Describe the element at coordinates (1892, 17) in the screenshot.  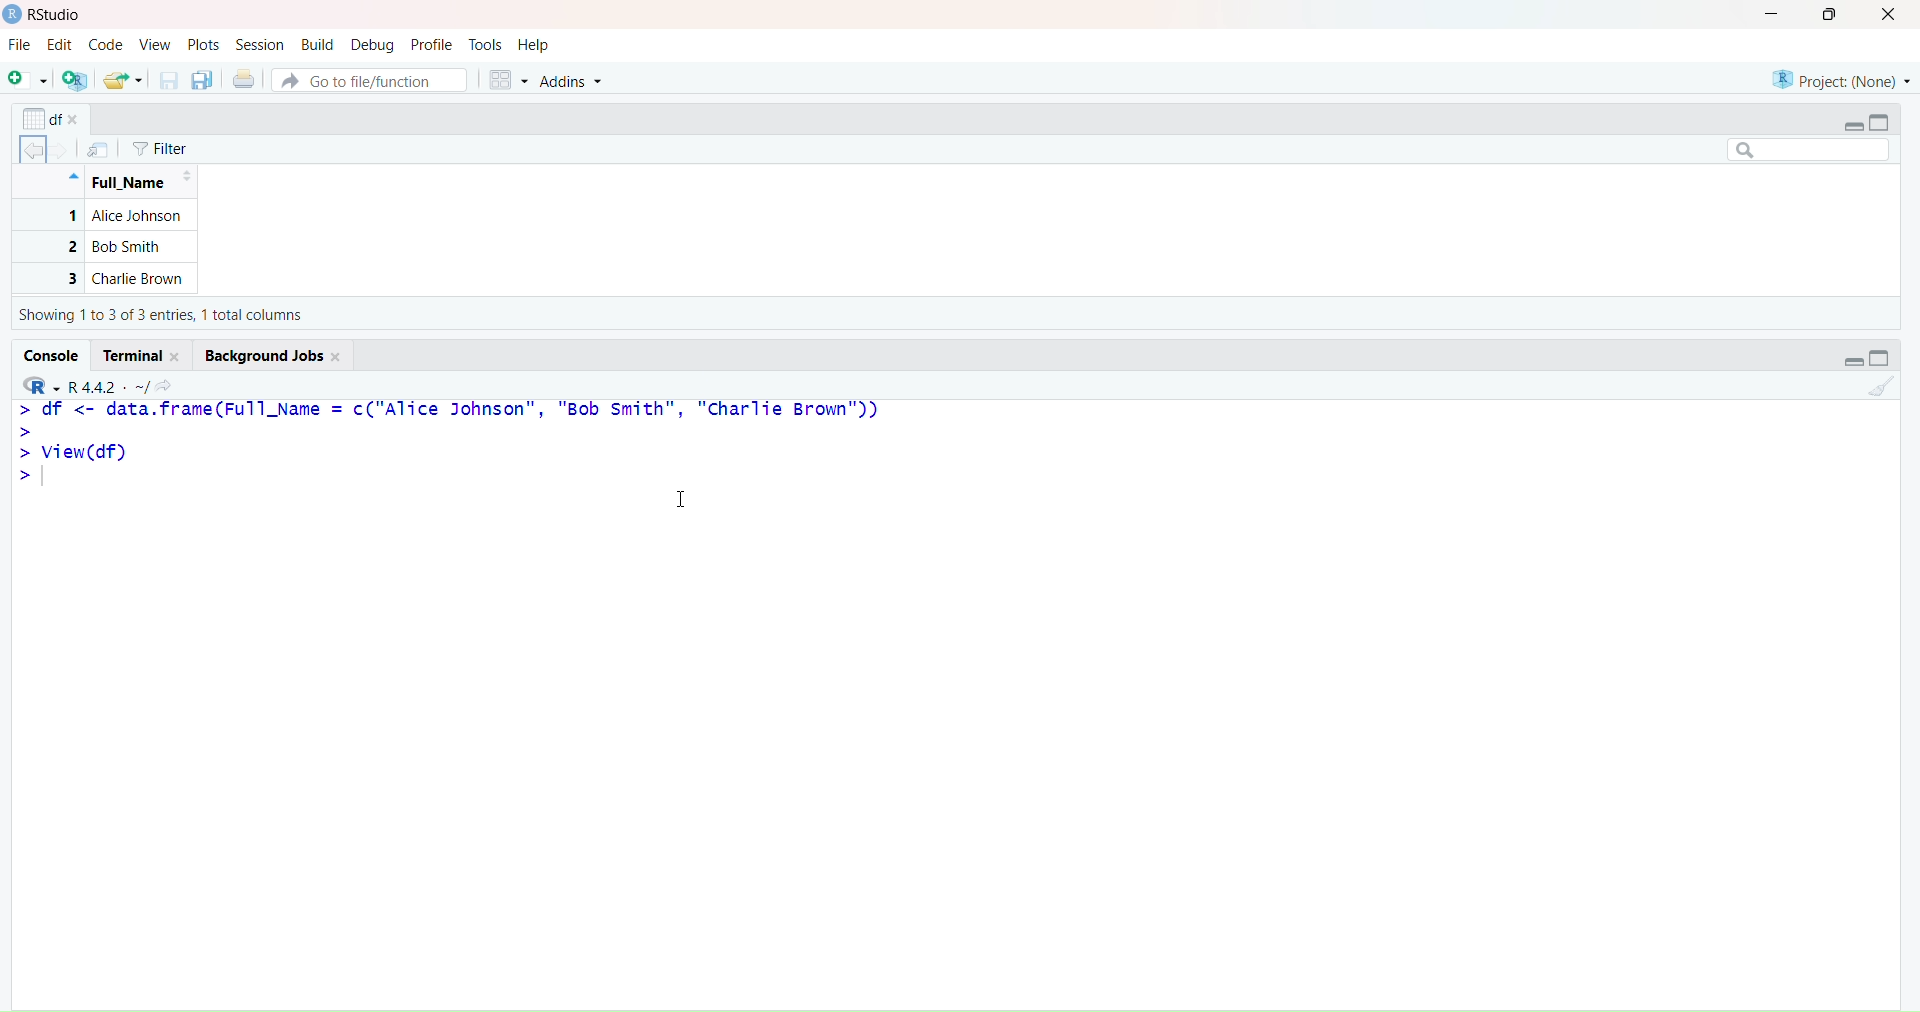
I see `Close` at that location.